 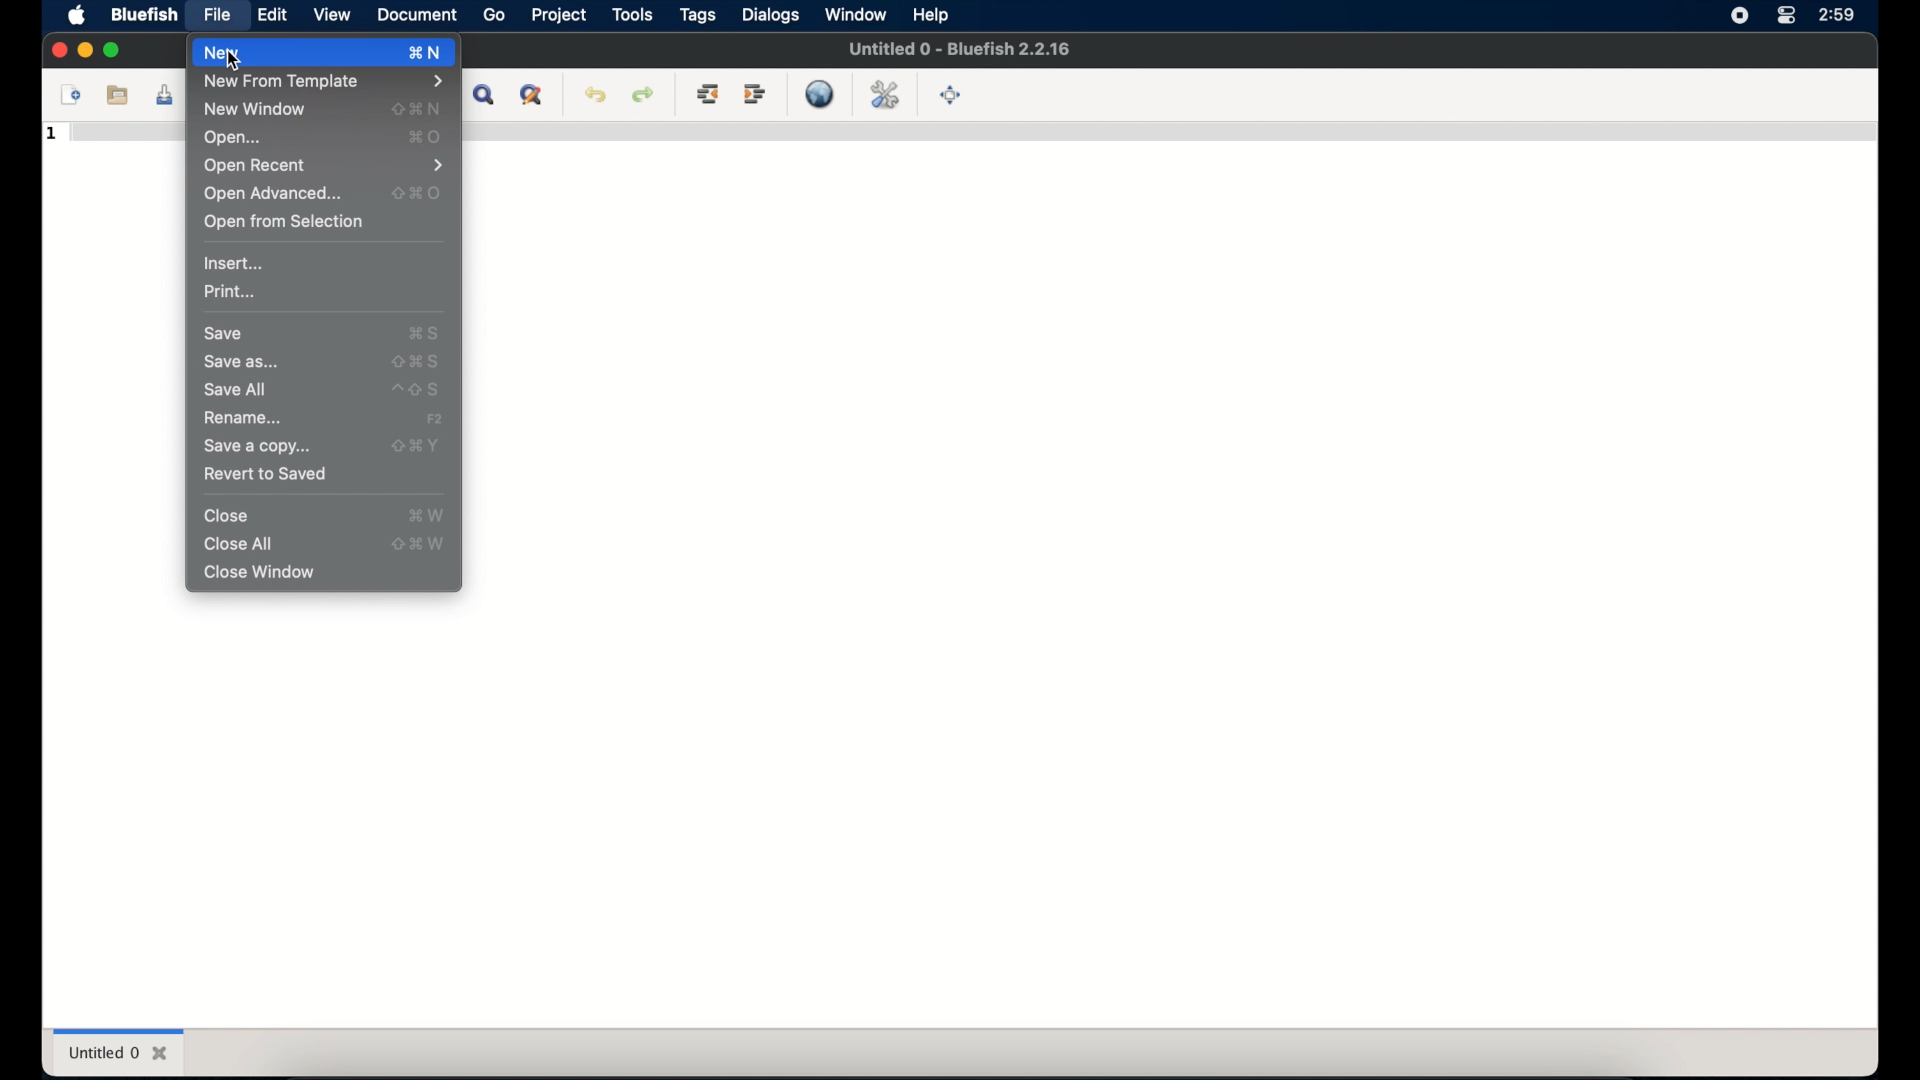 I want to click on control center, so click(x=1786, y=16).